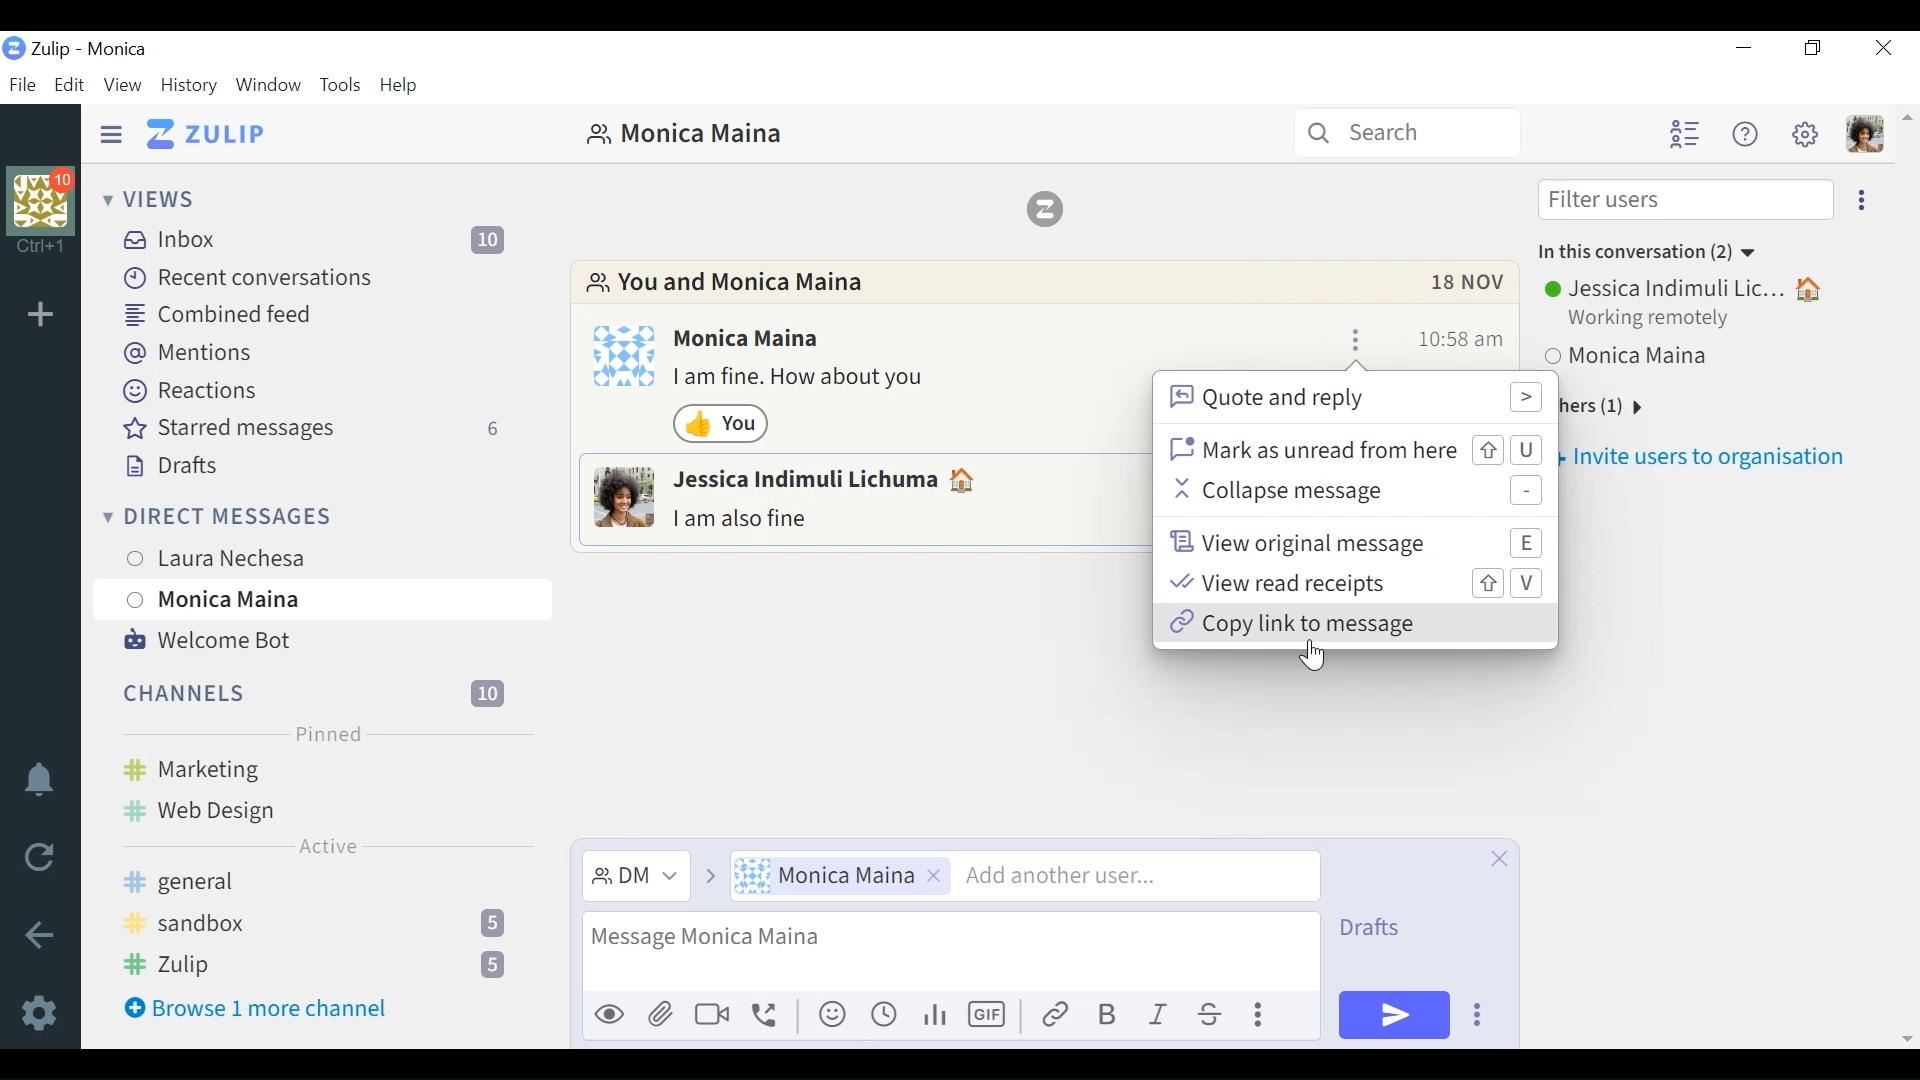  Describe the element at coordinates (1715, 457) in the screenshot. I see `Invite users to organisation` at that location.